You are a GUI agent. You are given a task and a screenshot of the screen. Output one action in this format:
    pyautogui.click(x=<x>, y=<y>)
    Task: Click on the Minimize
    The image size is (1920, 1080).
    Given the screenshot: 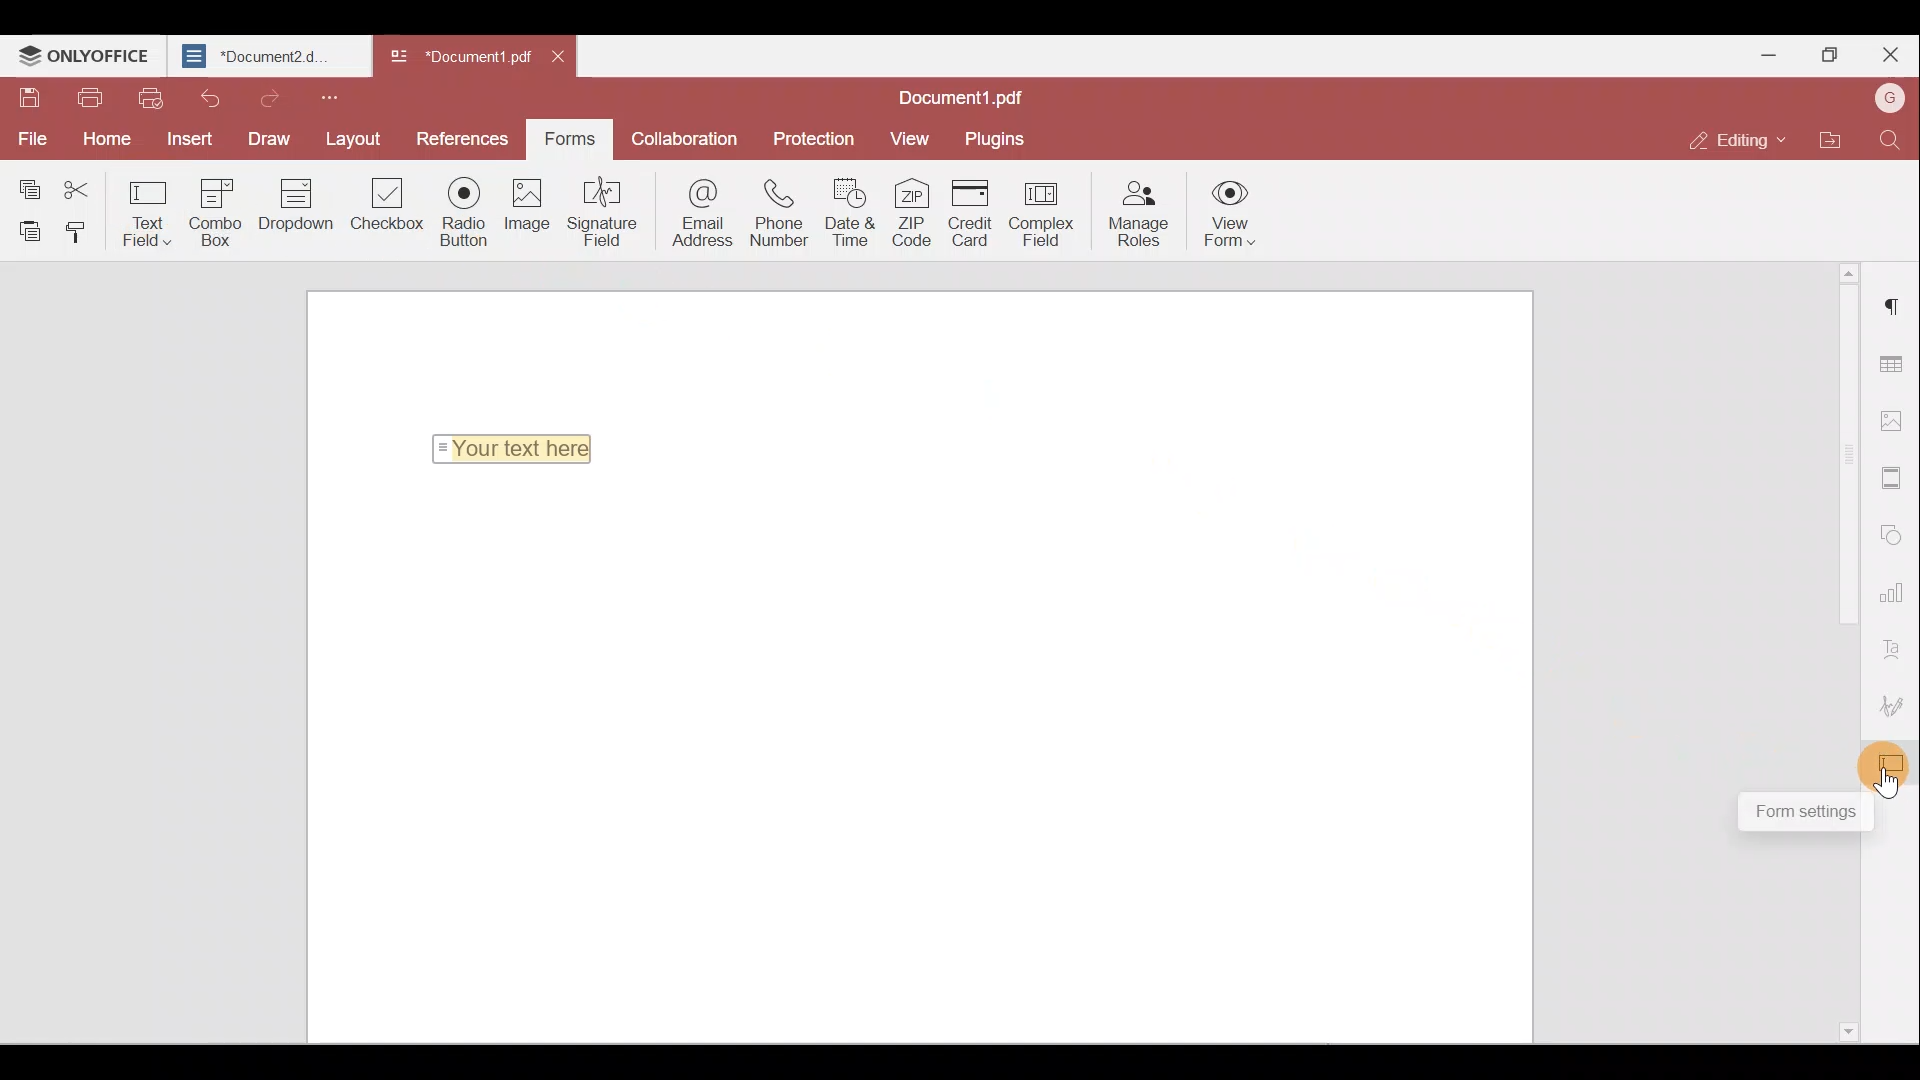 What is the action you would take?
    pyautogui.click(x=1771, y=53)
    